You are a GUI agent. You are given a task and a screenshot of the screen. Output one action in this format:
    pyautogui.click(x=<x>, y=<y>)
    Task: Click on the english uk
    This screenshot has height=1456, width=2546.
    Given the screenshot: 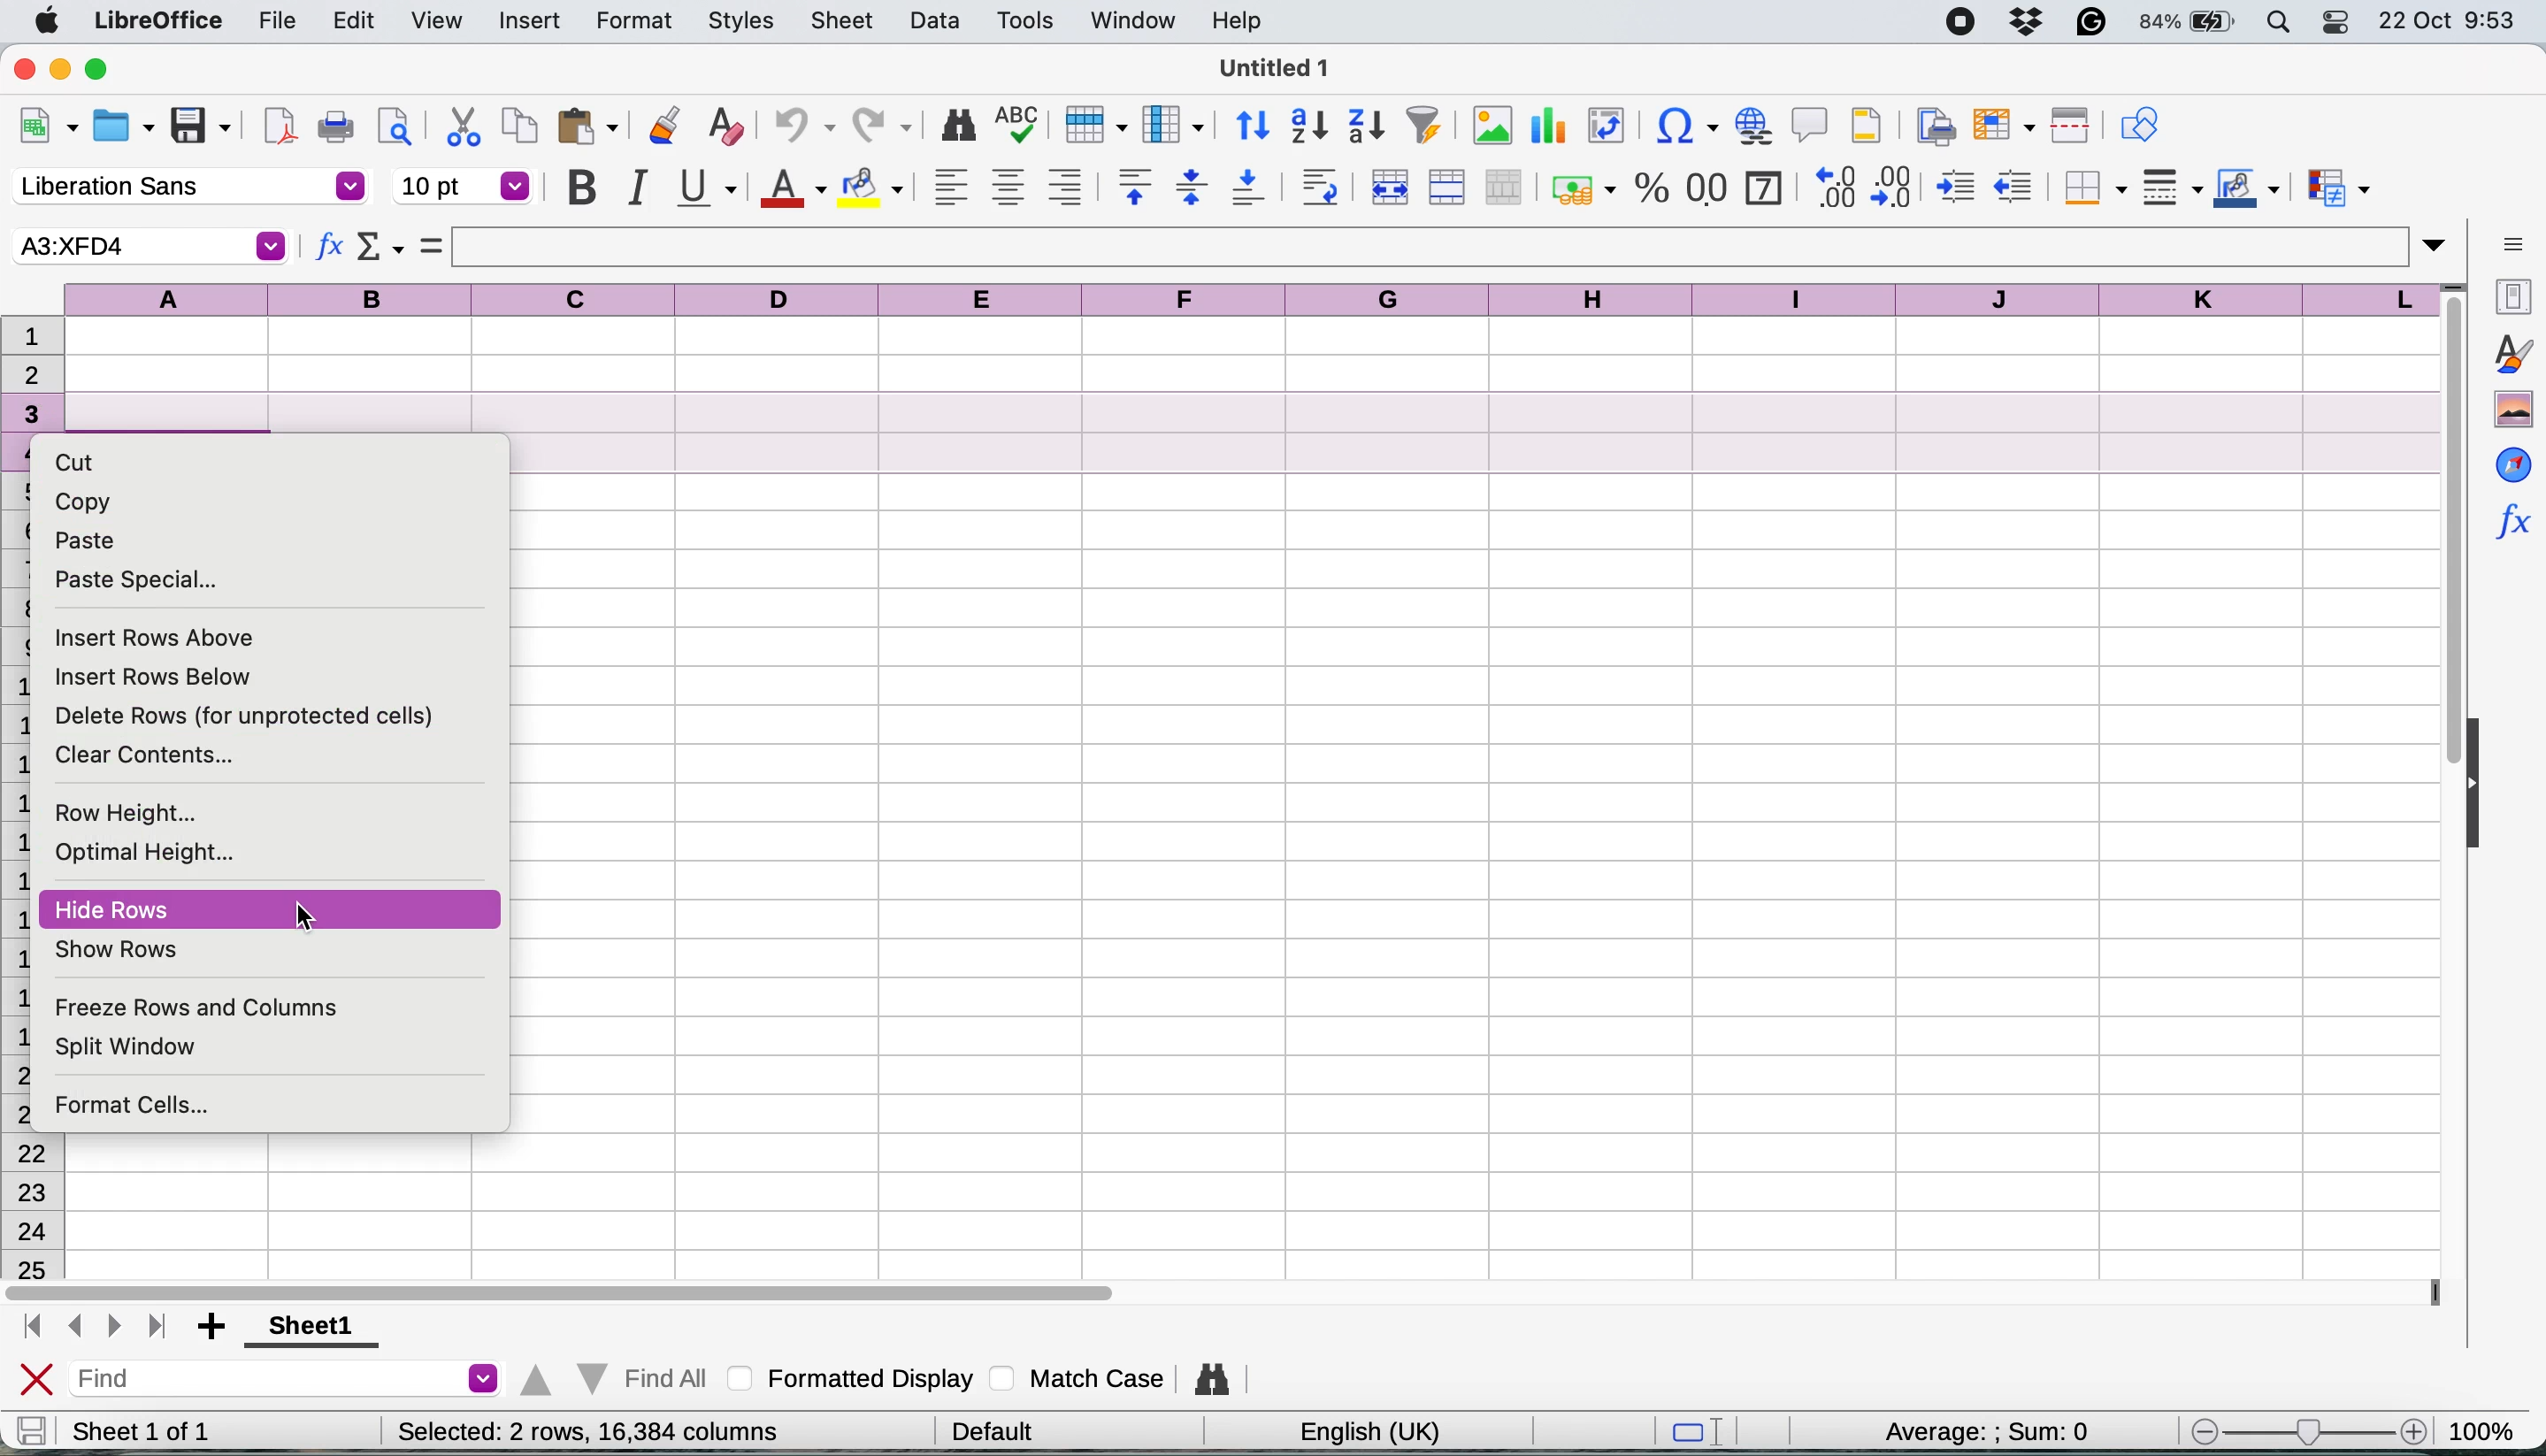 What is the action you would take?
    pyautogui.click(x=1369, y=1431)
    